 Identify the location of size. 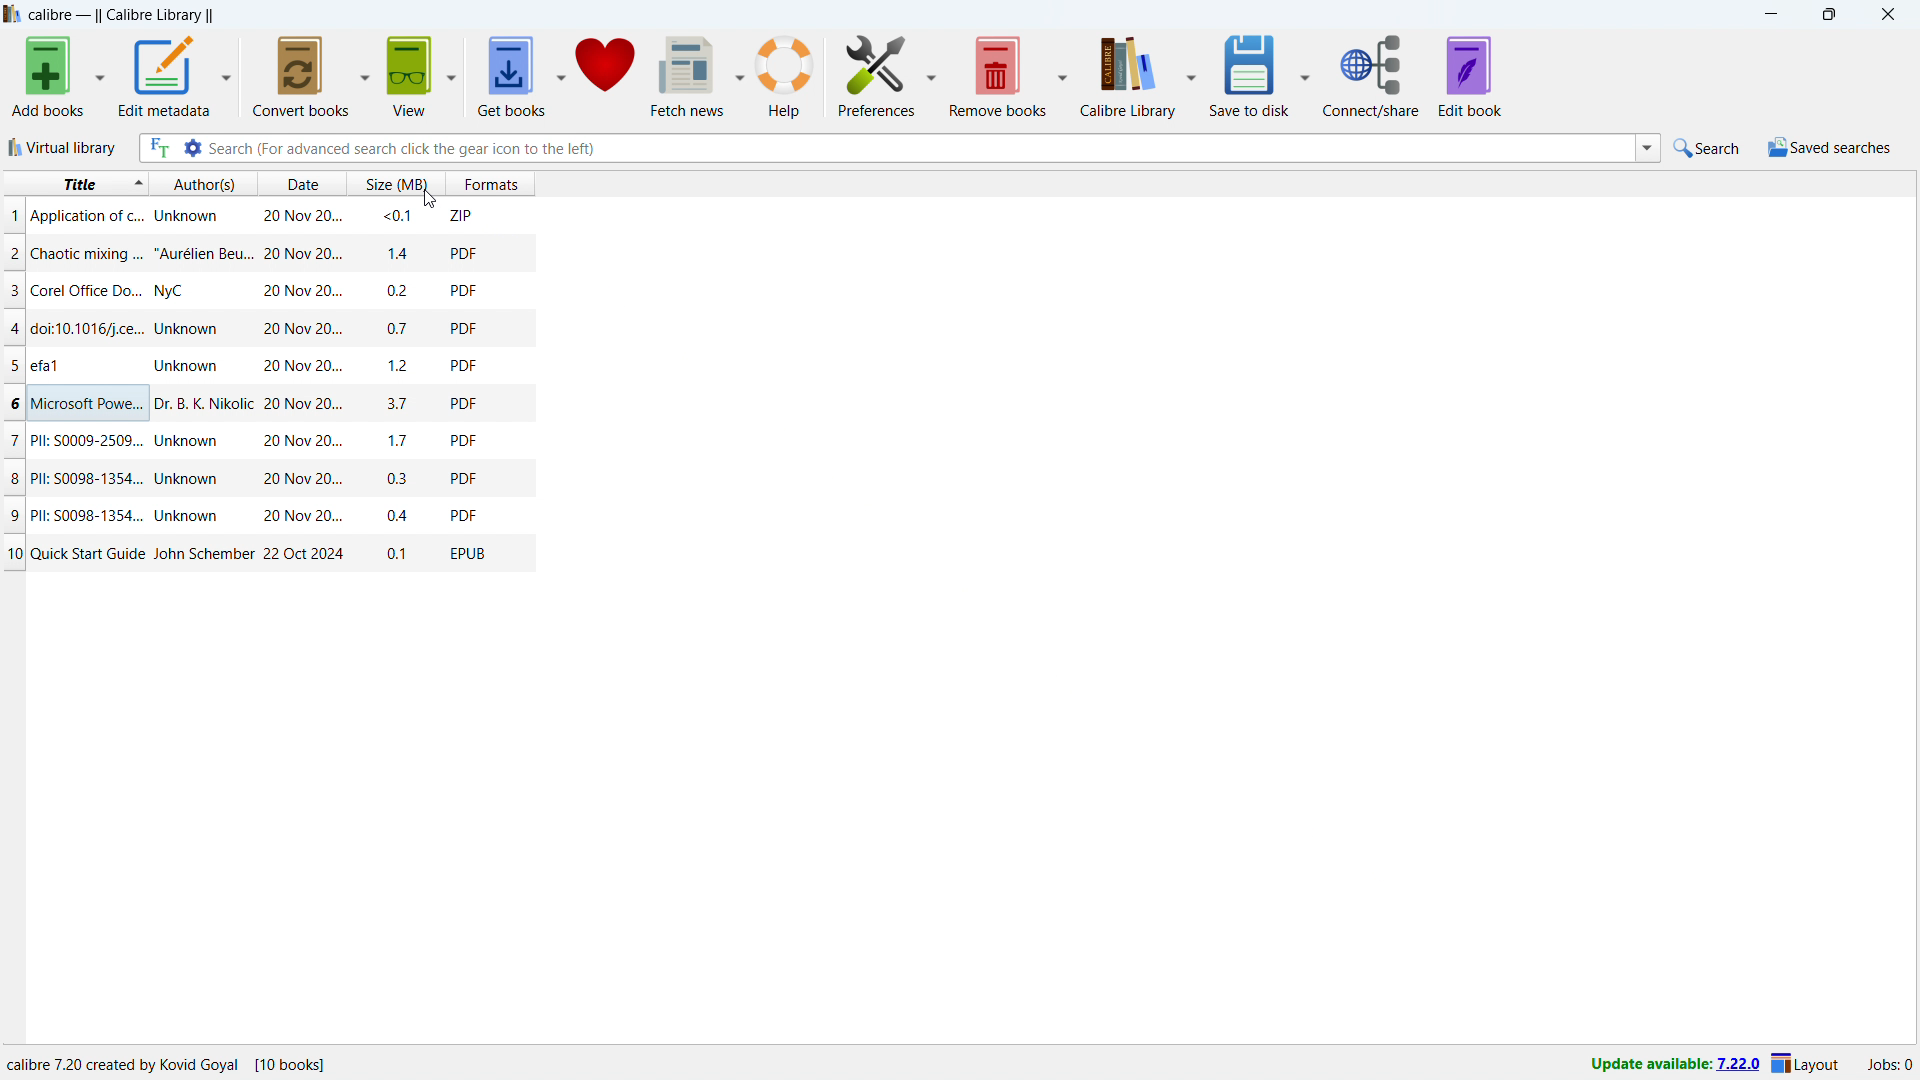
(395, 216).